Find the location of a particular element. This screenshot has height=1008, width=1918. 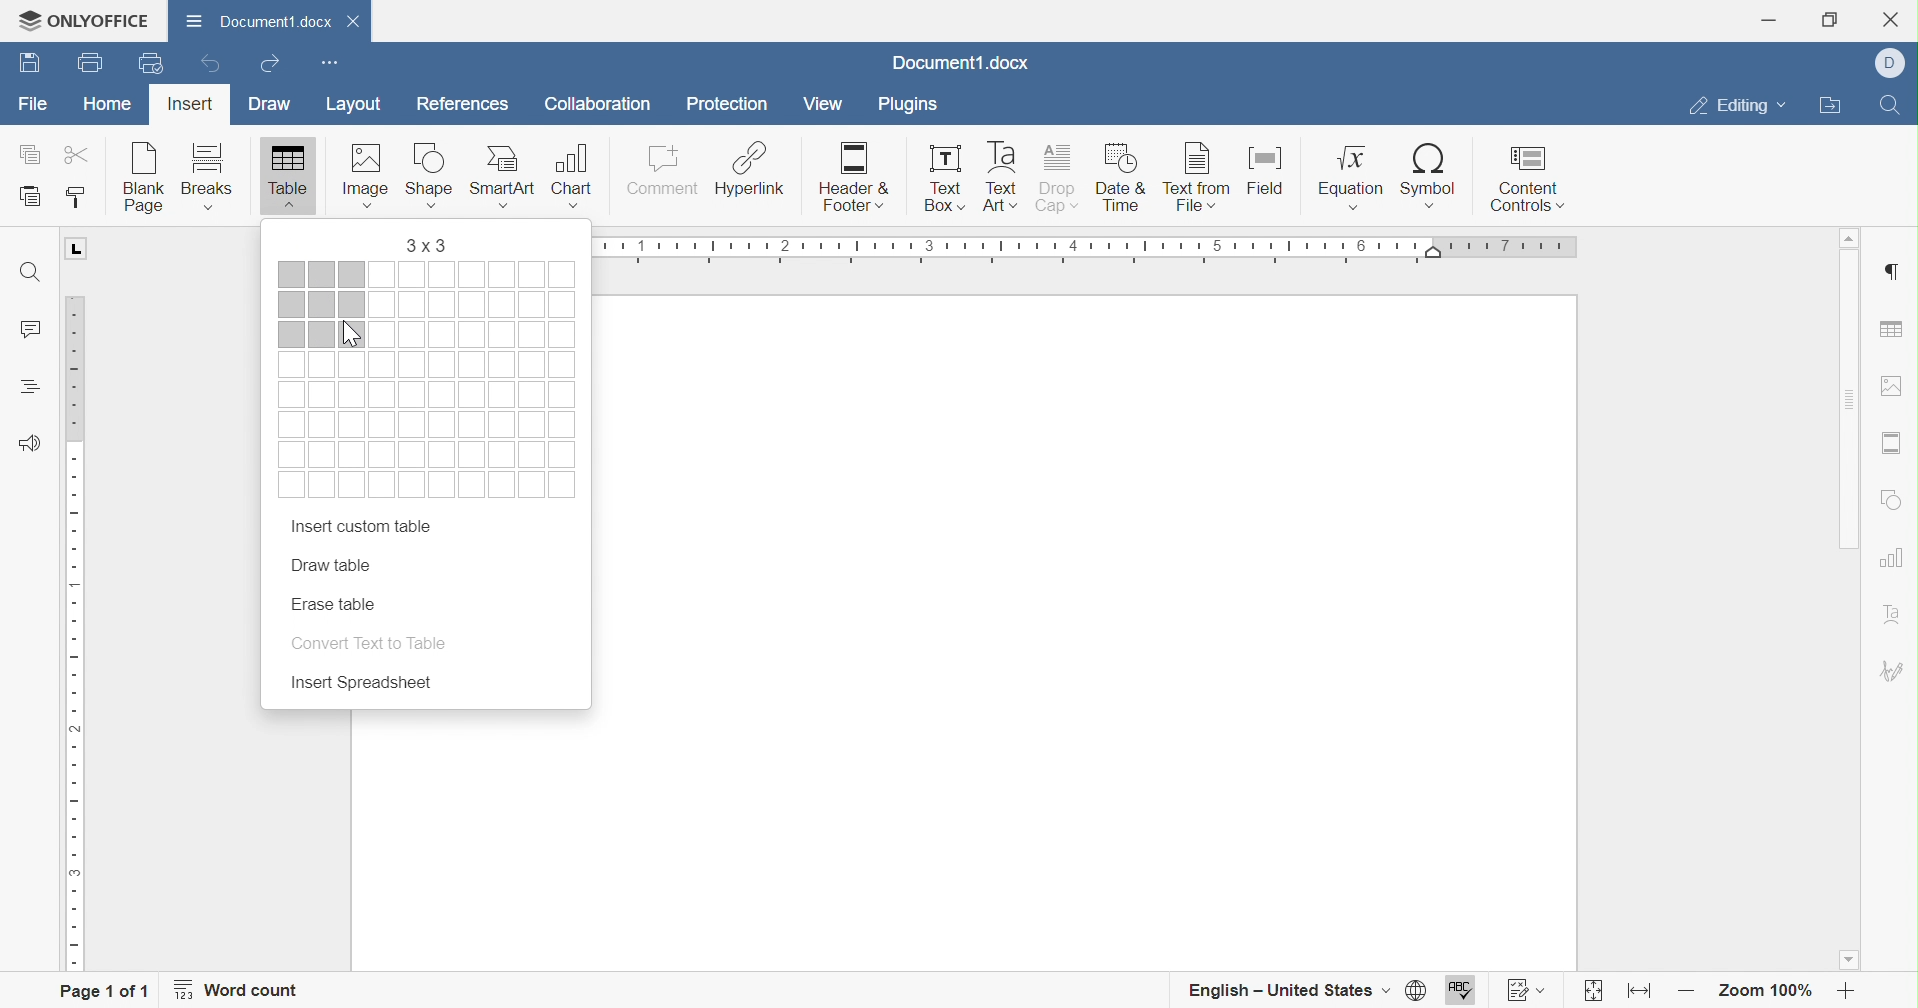

Restore down is located at coordinates (1829, 21).